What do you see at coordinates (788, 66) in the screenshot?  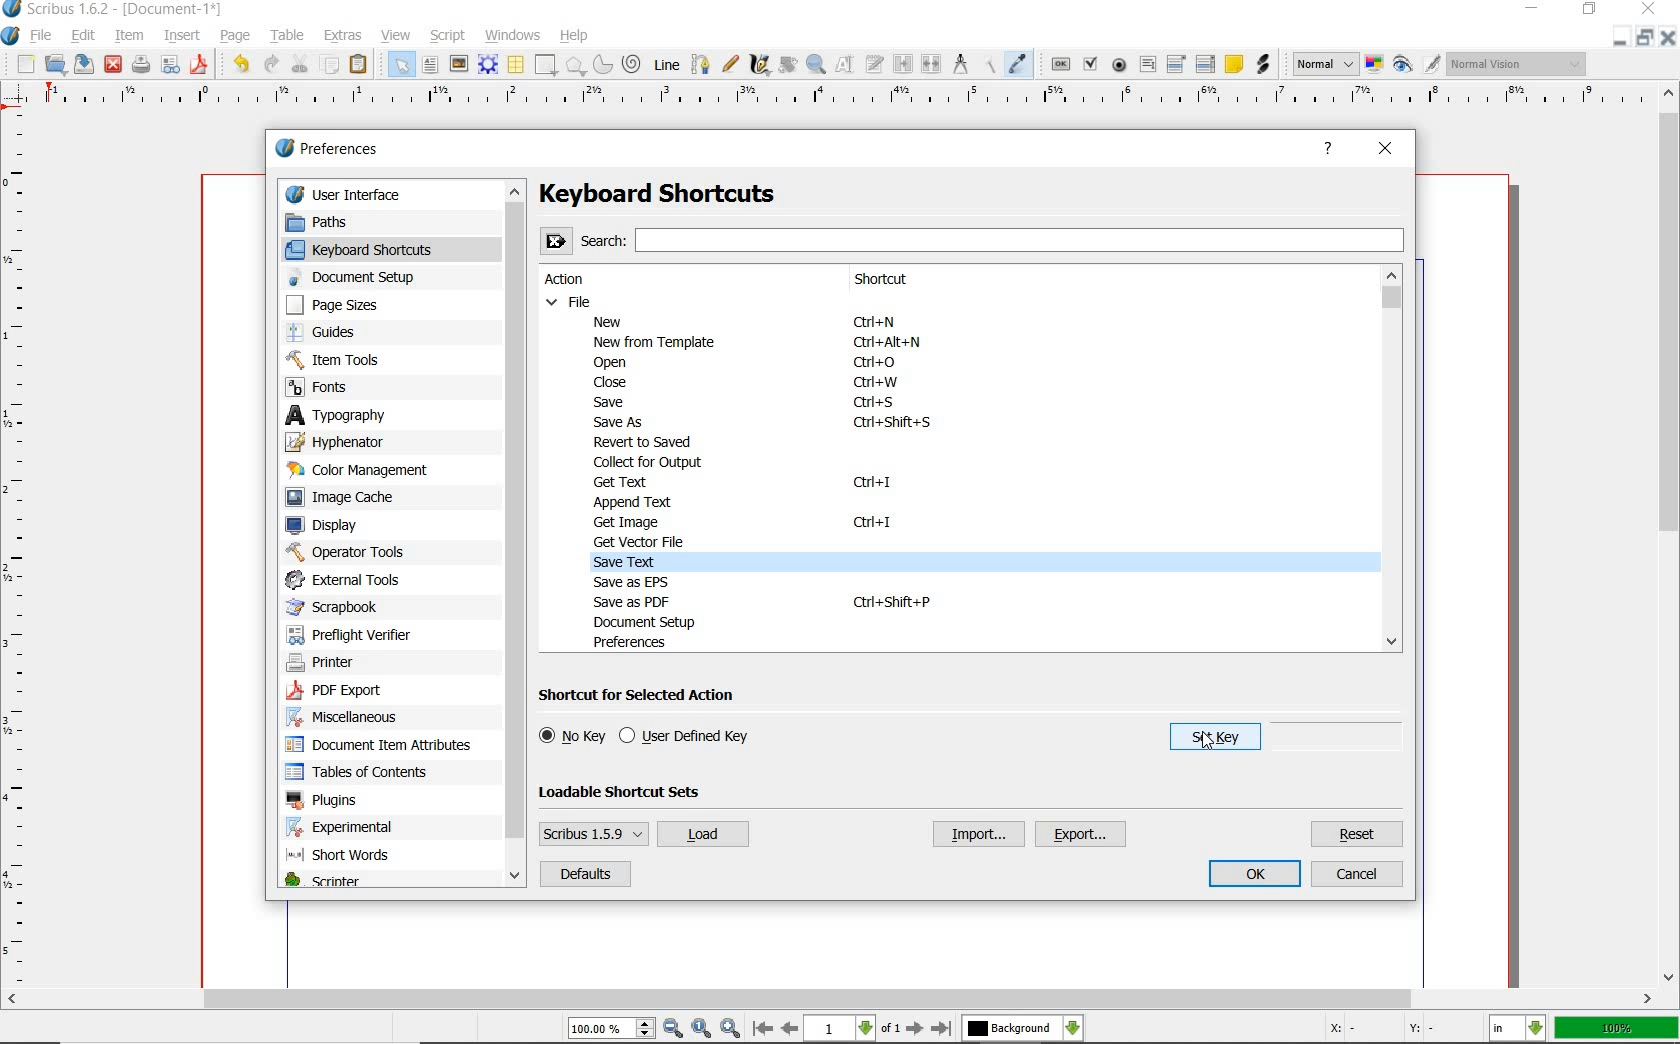 I see `rotate item` at bounding box center [788, 66].